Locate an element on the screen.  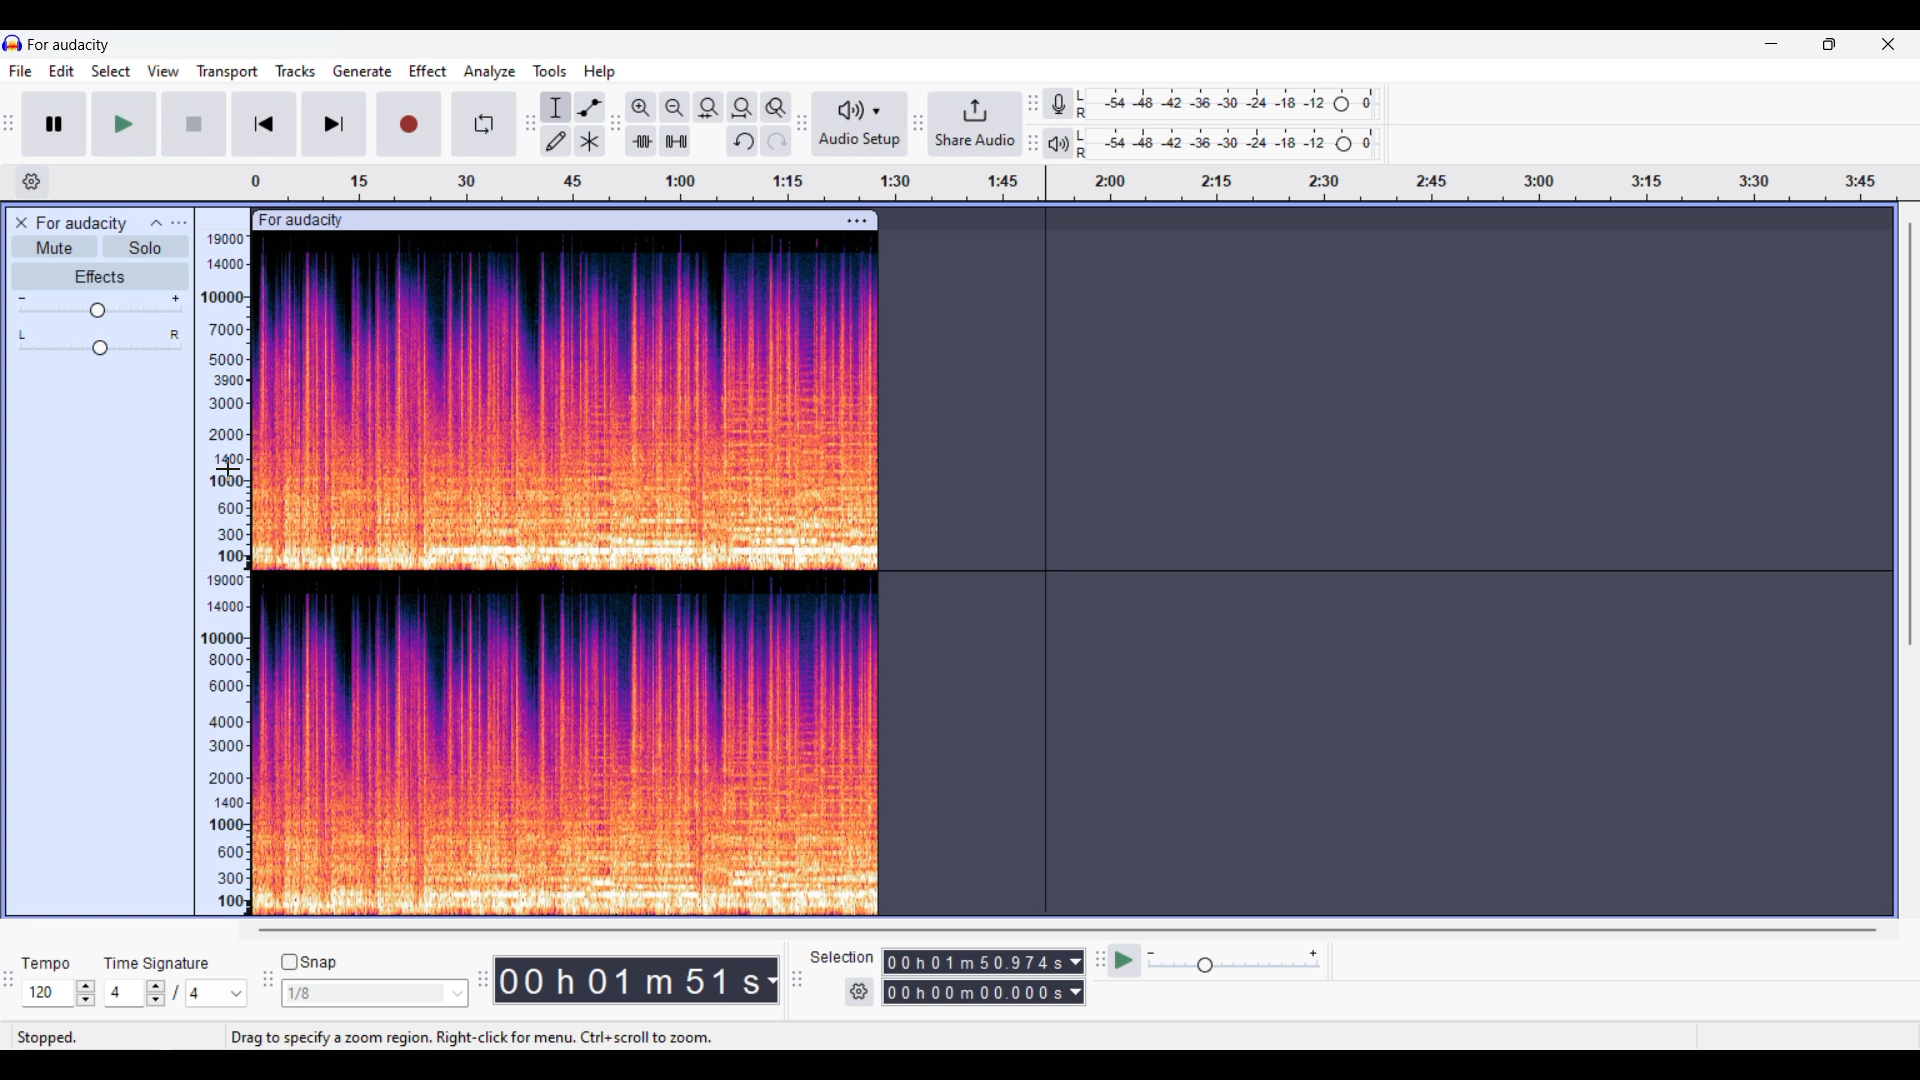
Selection tool is located at coordinates (555, 106).